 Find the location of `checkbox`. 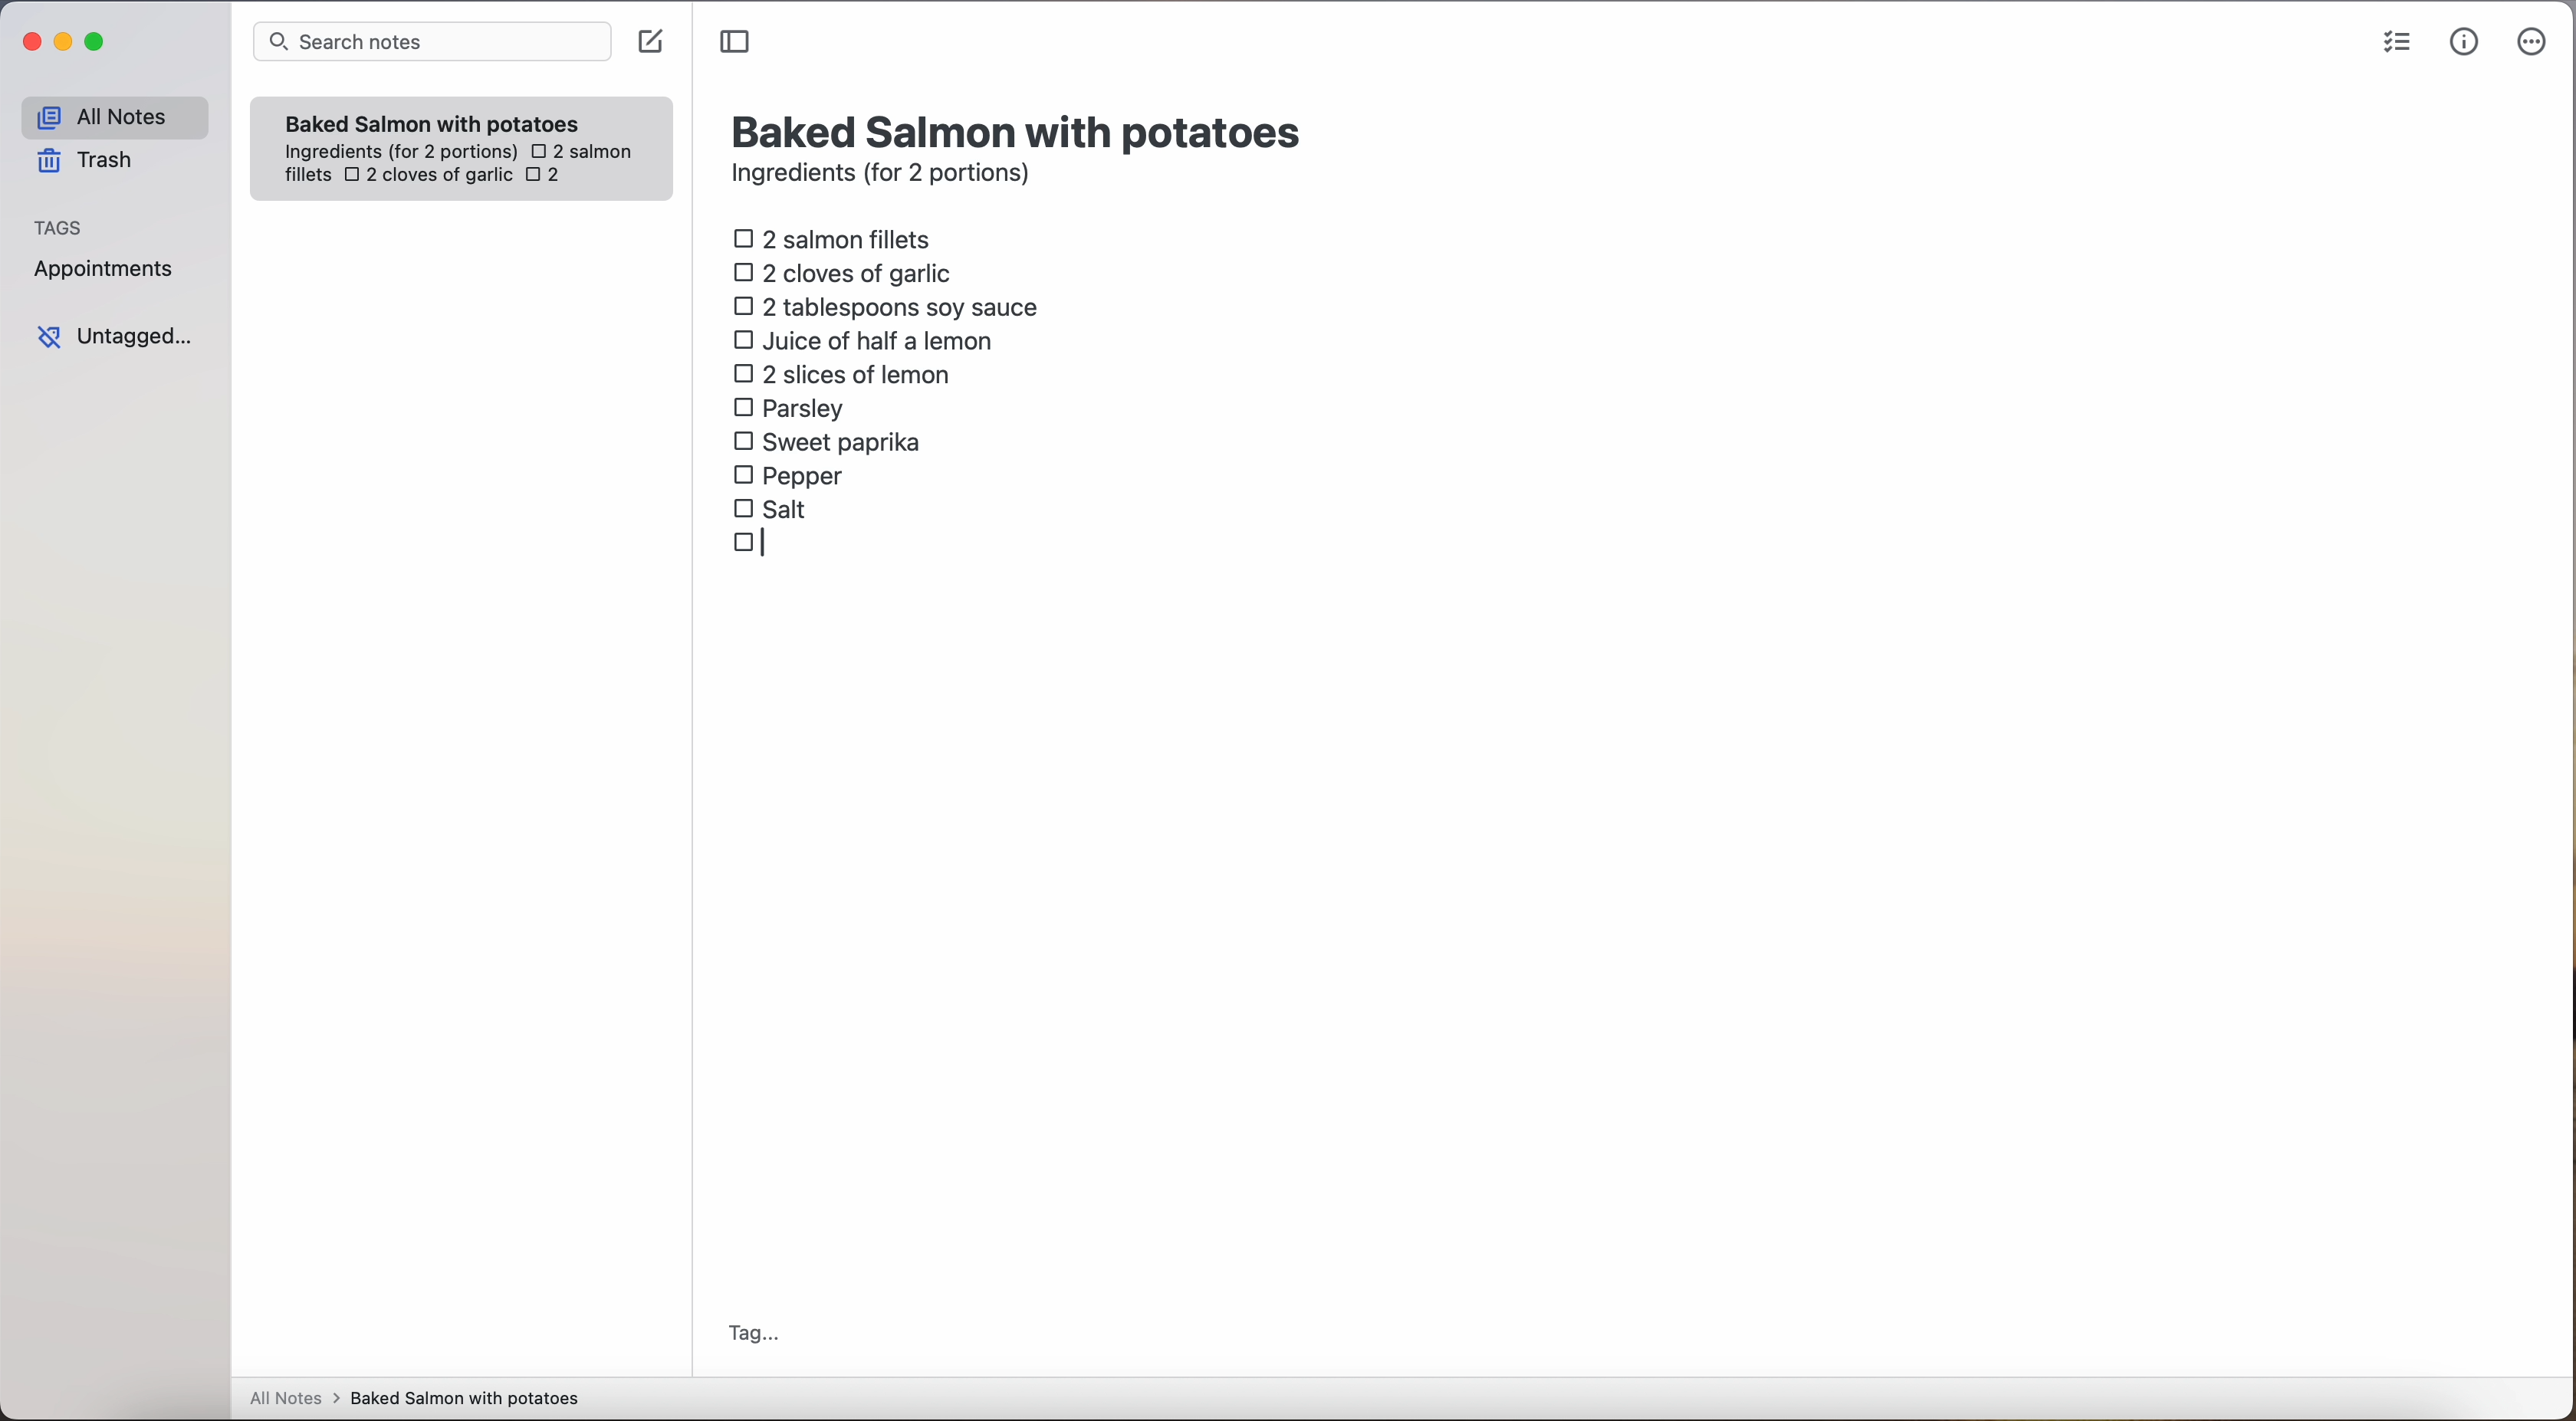

checkbox is located at coordinates (753, 542).